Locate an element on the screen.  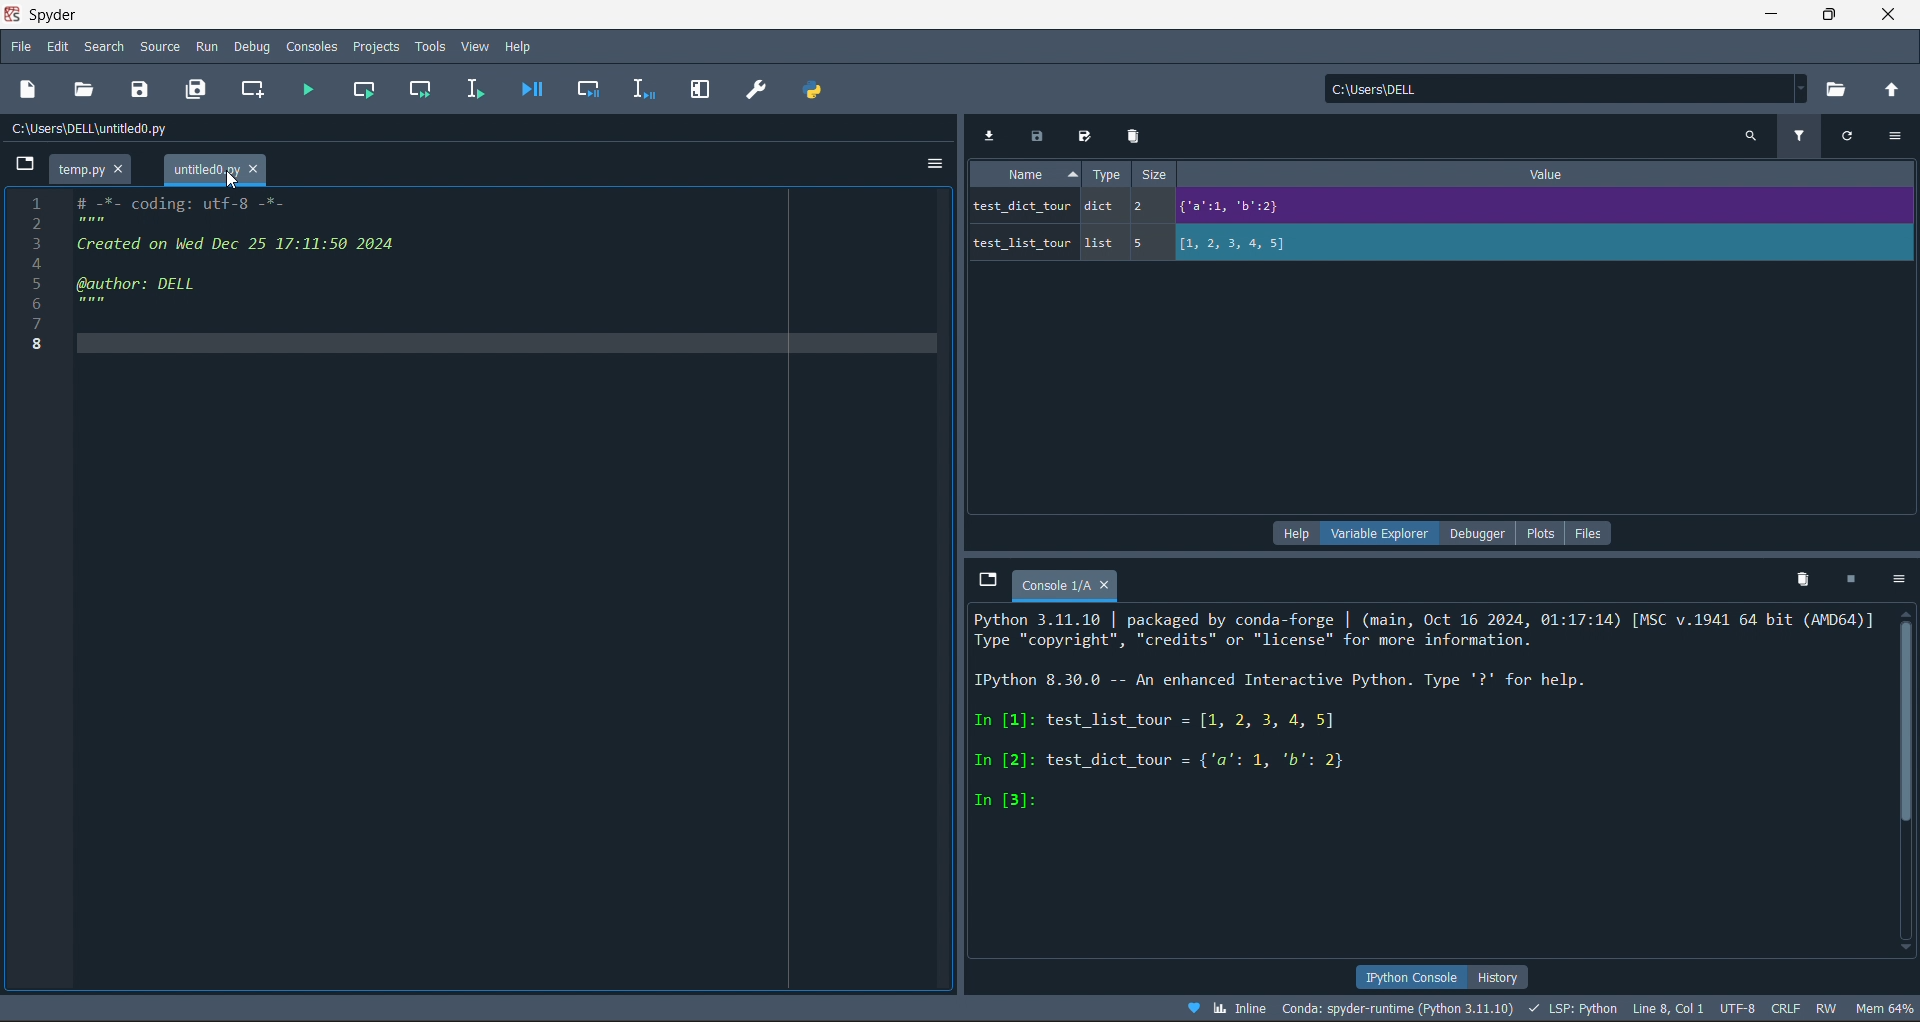
run file is located at coordinates (305, 86).